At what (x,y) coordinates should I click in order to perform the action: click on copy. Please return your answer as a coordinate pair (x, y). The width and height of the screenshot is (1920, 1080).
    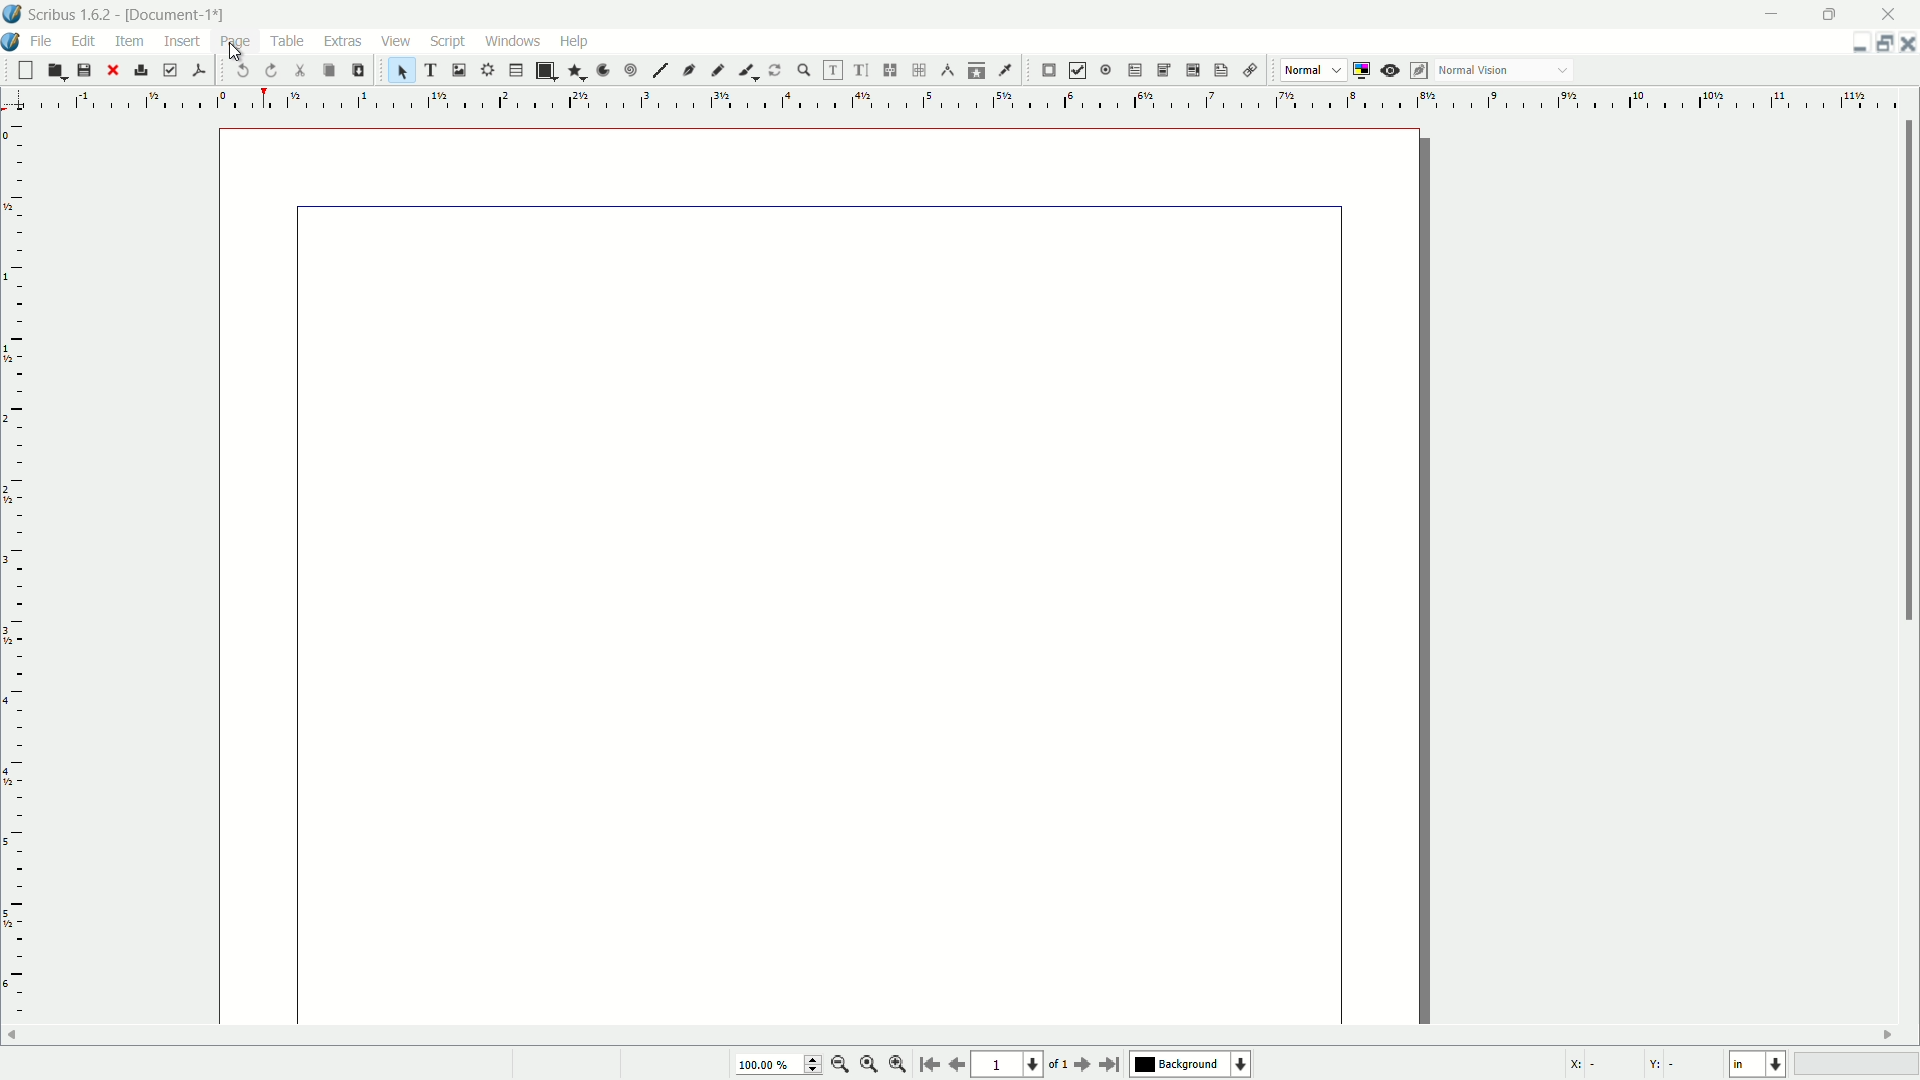
    Looking at the image, I should click on (328, 71).